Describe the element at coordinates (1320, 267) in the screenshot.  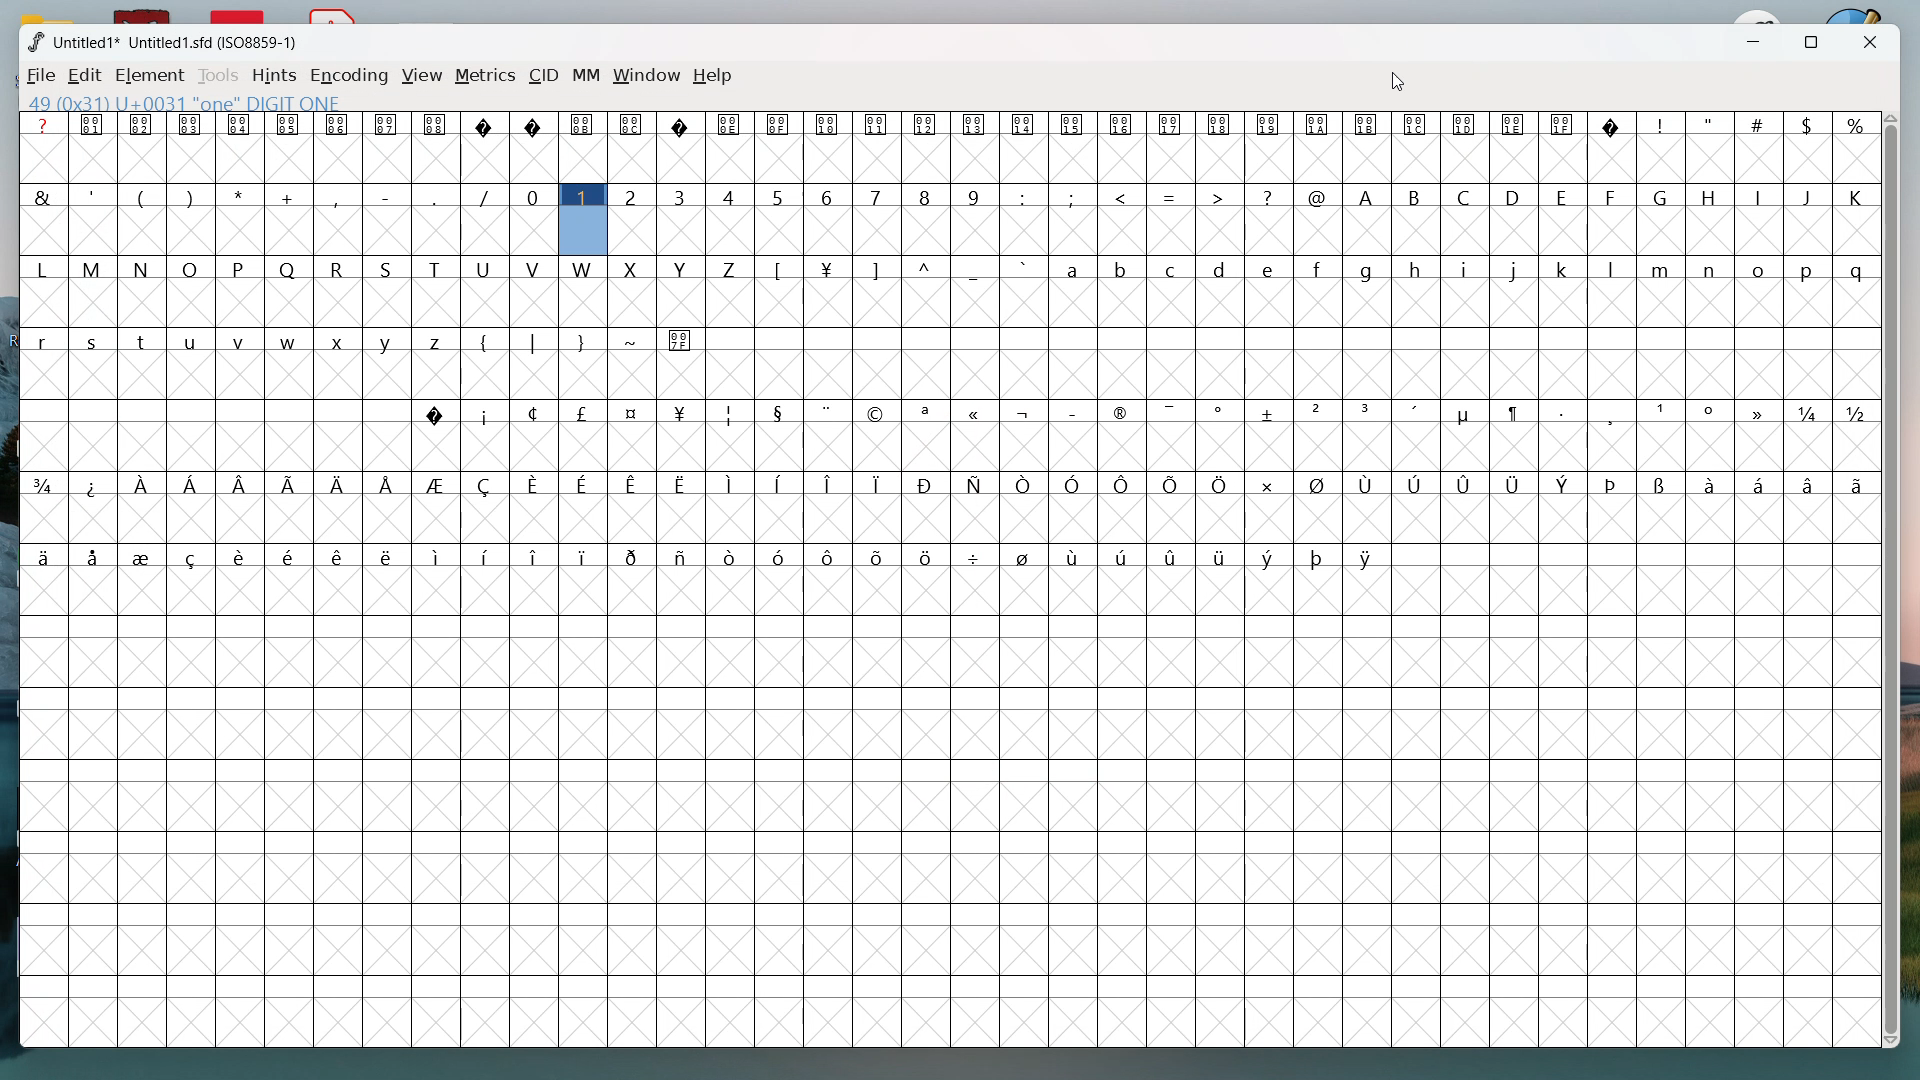
I see `f` at that location.